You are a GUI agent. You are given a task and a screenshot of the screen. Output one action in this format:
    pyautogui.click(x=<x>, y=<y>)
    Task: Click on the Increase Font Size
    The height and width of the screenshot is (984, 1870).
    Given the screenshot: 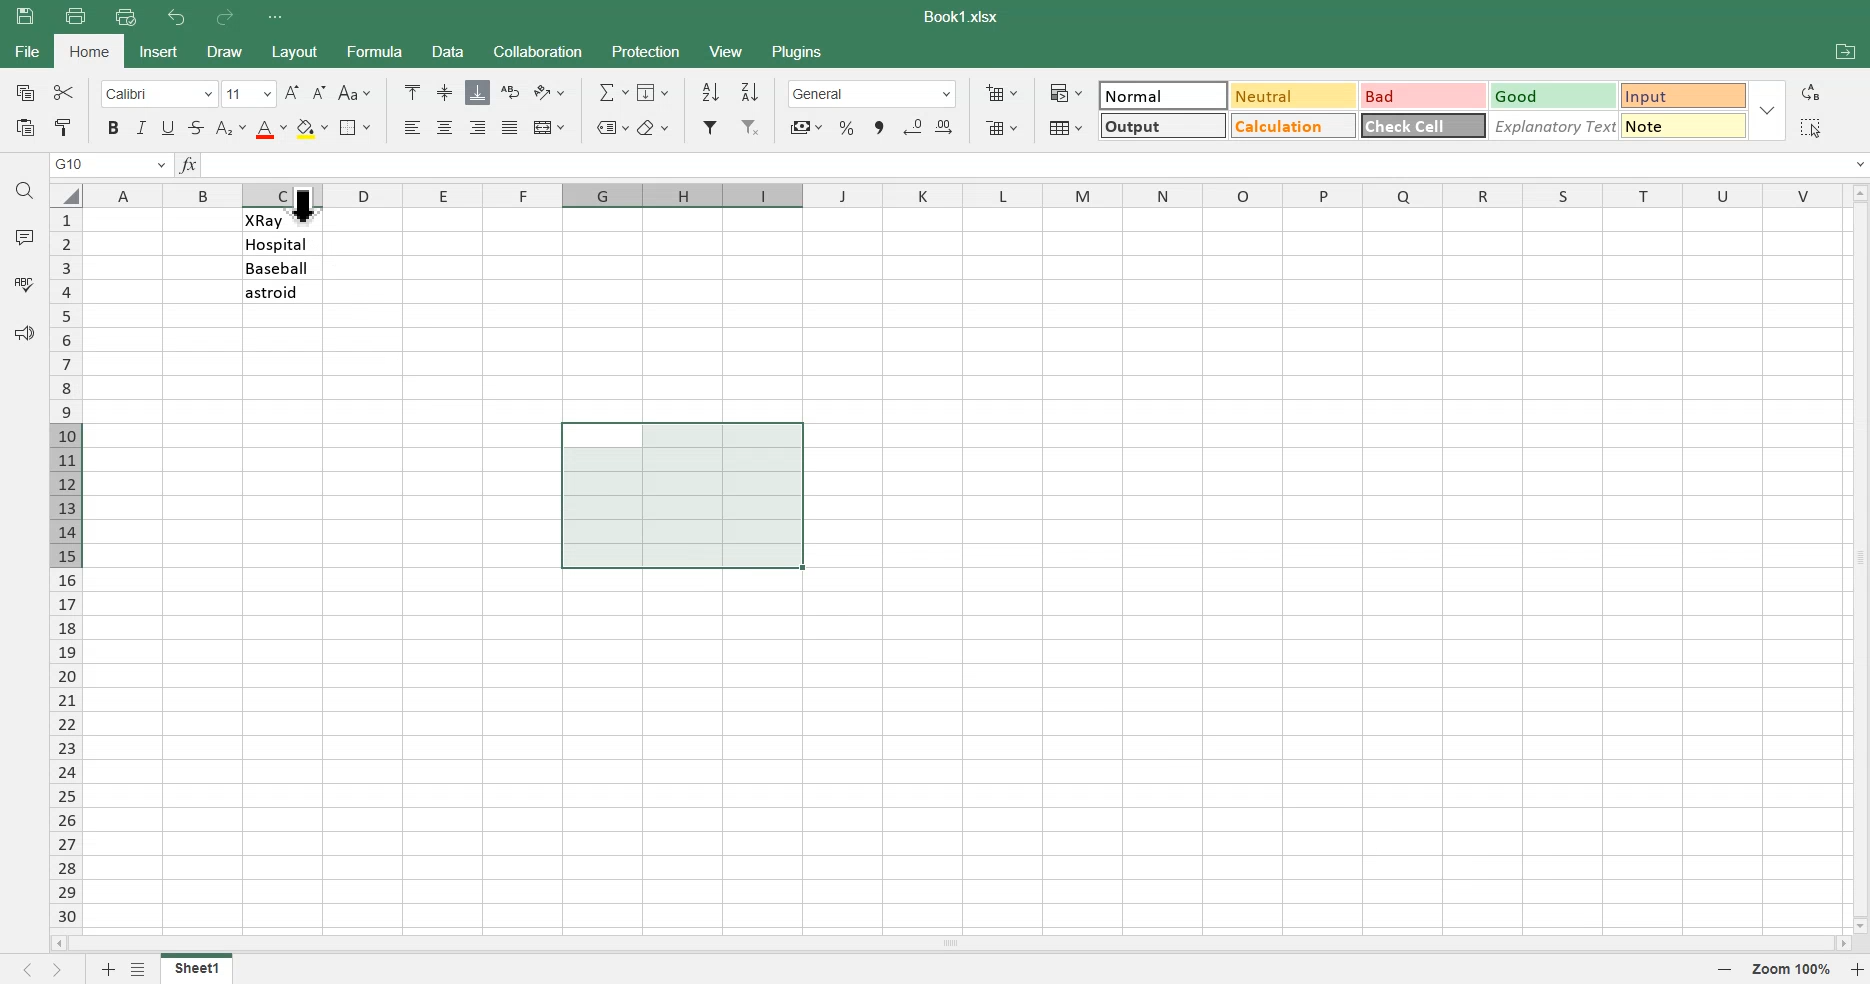 What is the action you would take?
    pyautogui.click(x=292, y=92)
    